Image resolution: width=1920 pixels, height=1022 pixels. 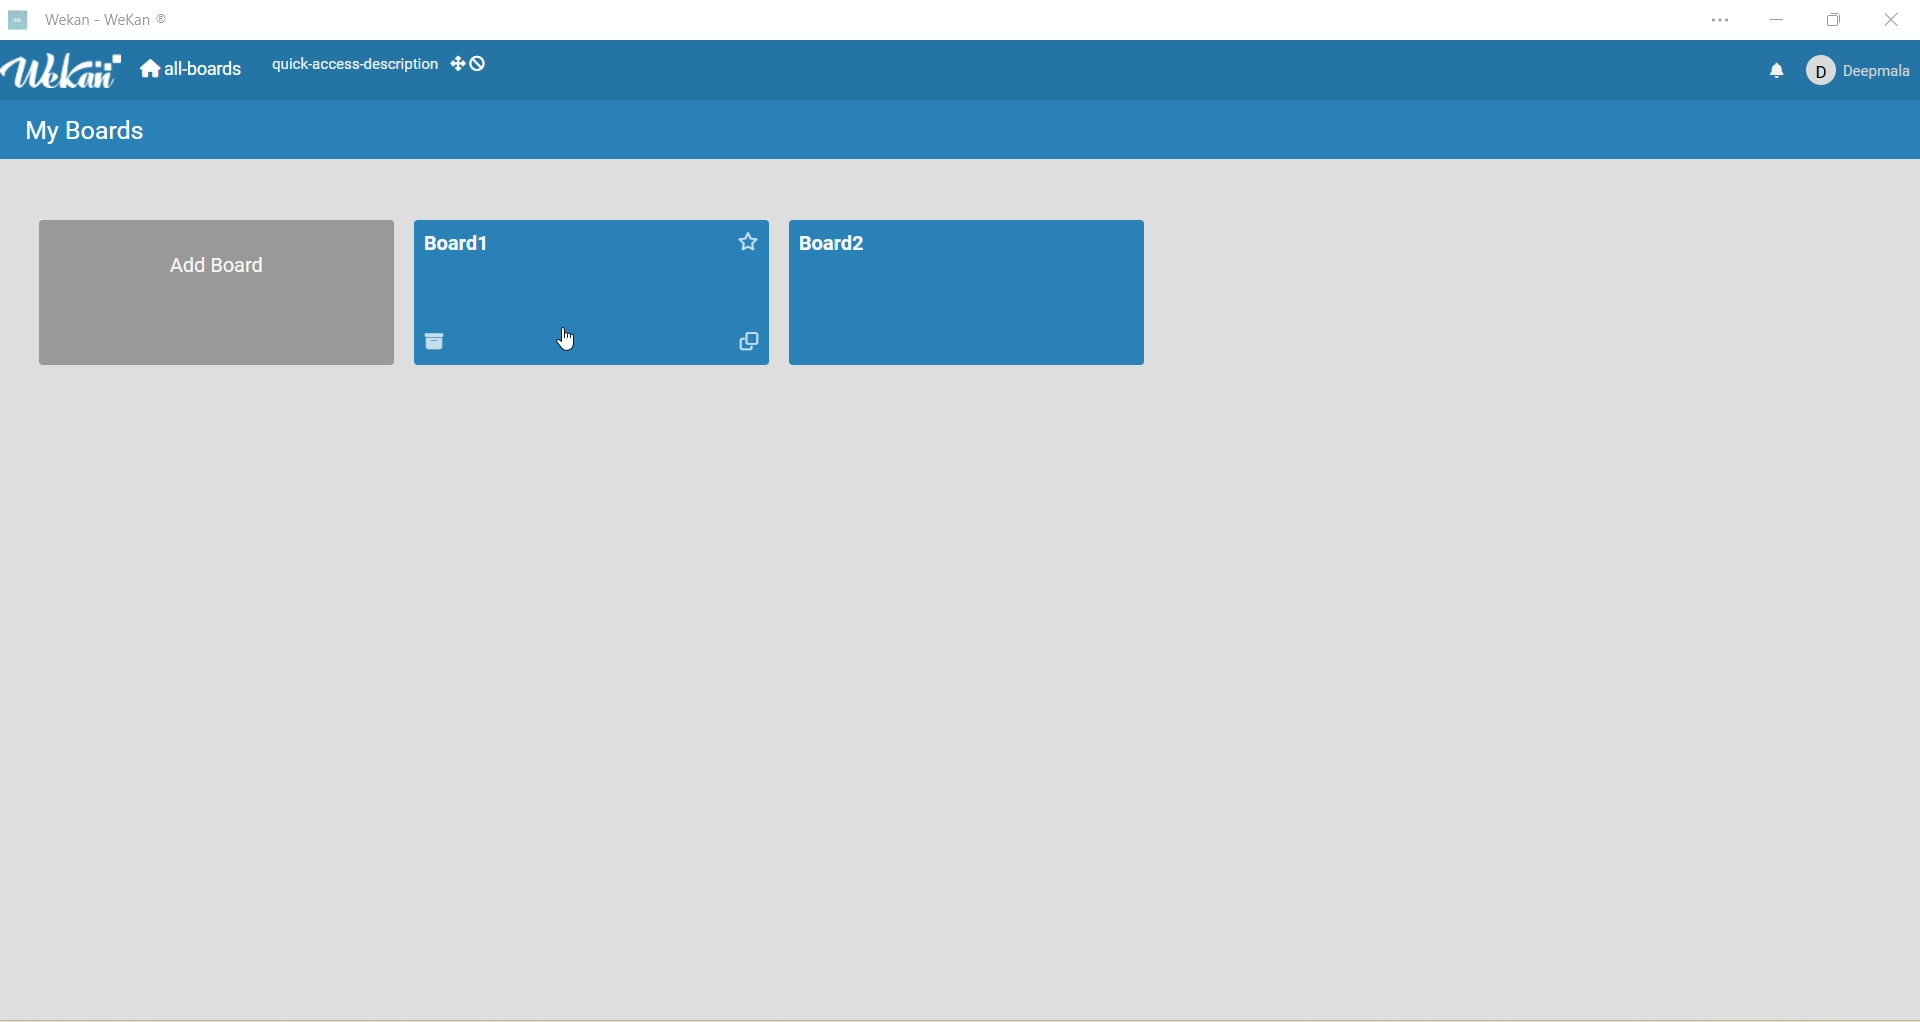 I want to click on maximize, so click(x=1840, y=18).